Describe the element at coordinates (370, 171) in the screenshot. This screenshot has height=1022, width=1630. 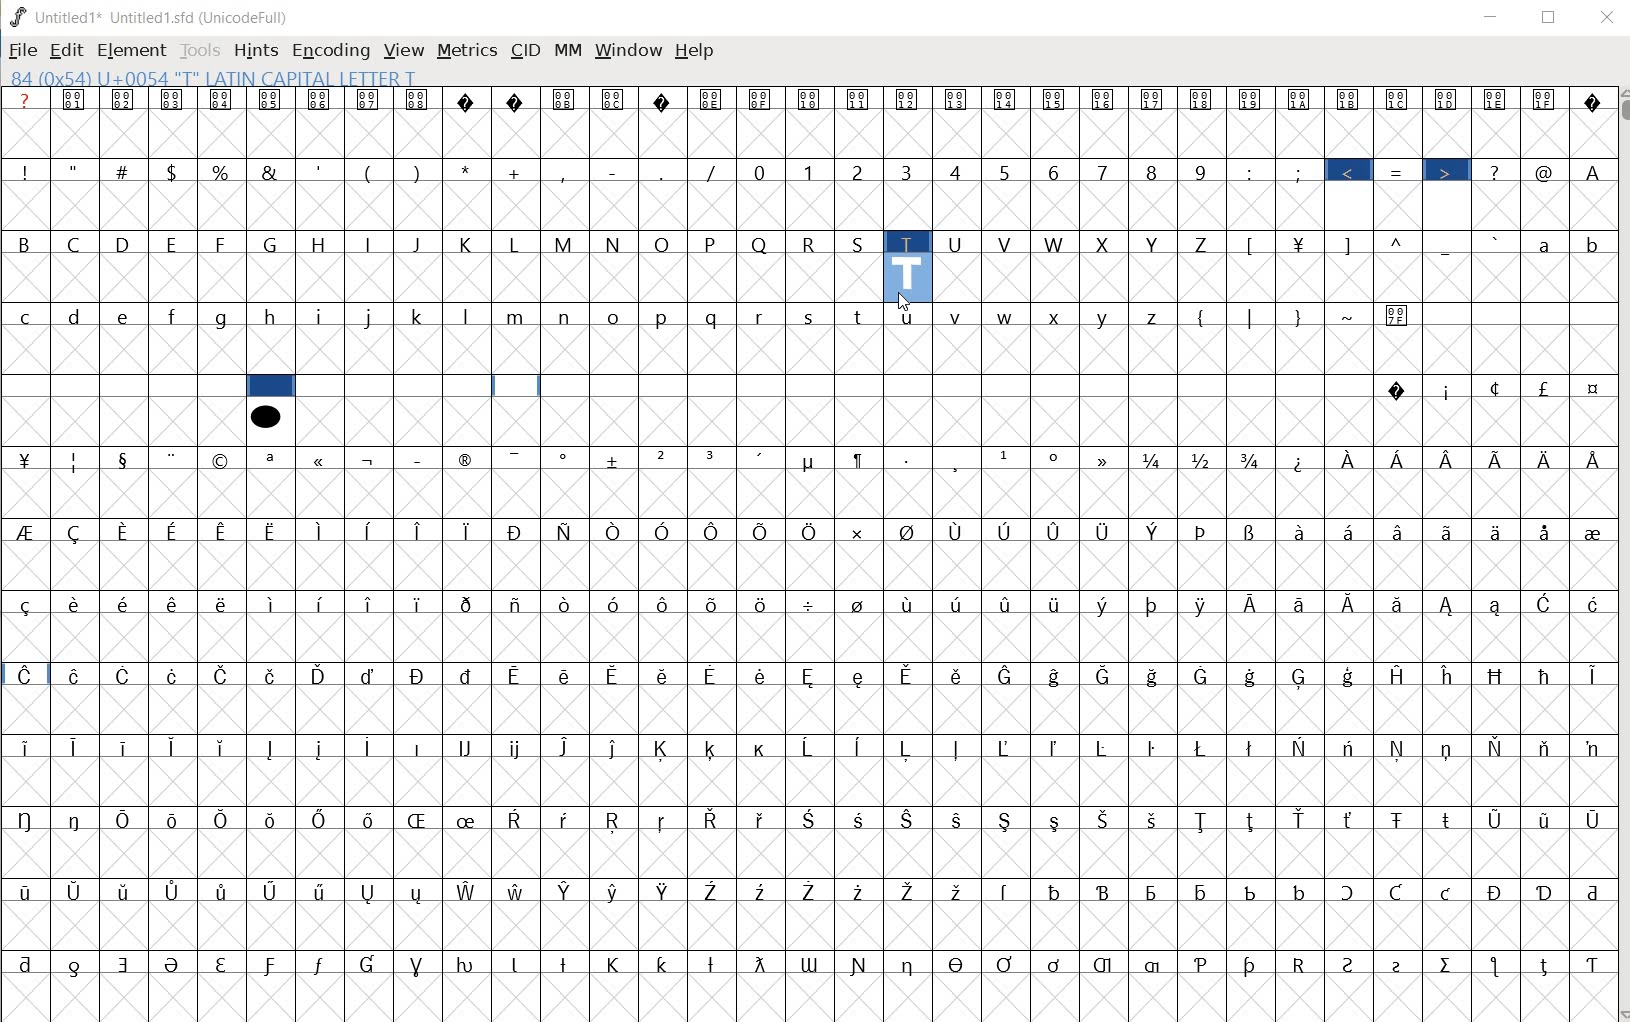
I see `(` at that location.